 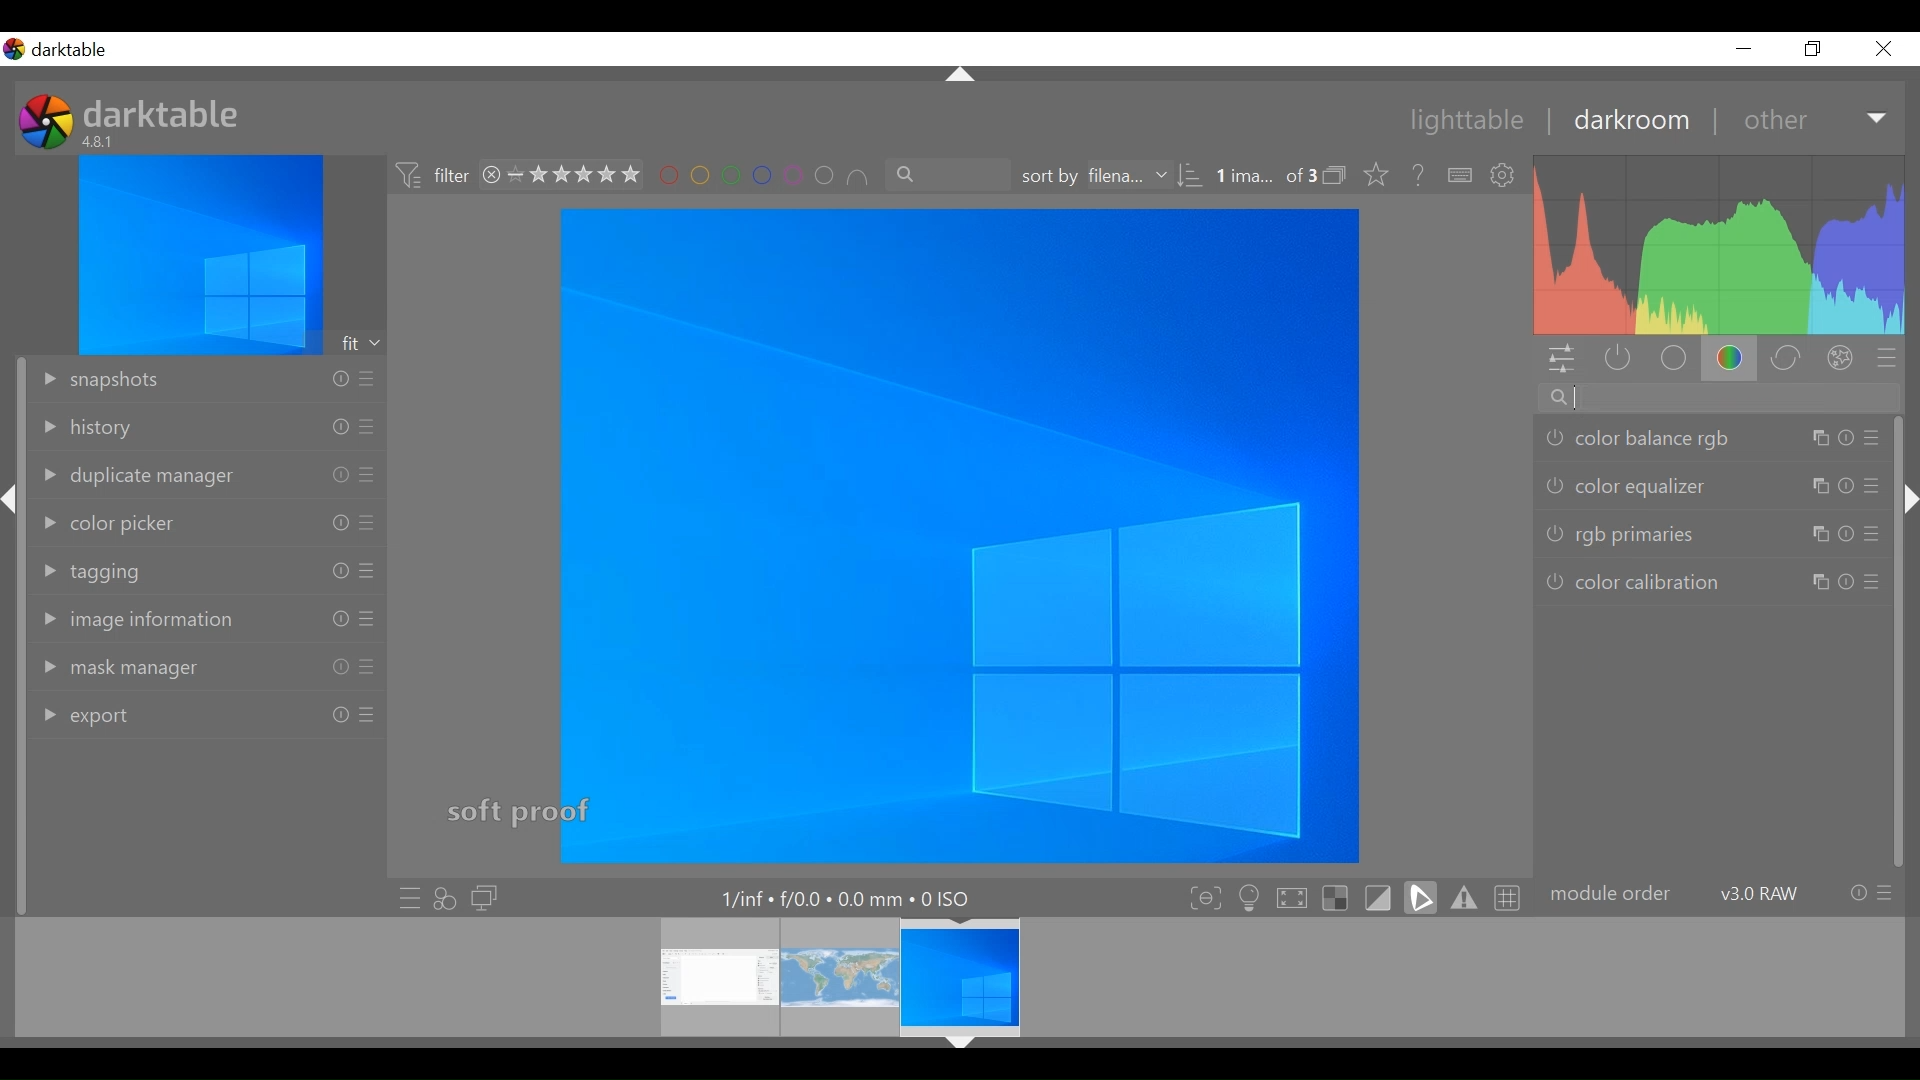 What do you see at coordinates (368, 715) in the screenshot?
I see `presets` at bounding box center [368, 715].